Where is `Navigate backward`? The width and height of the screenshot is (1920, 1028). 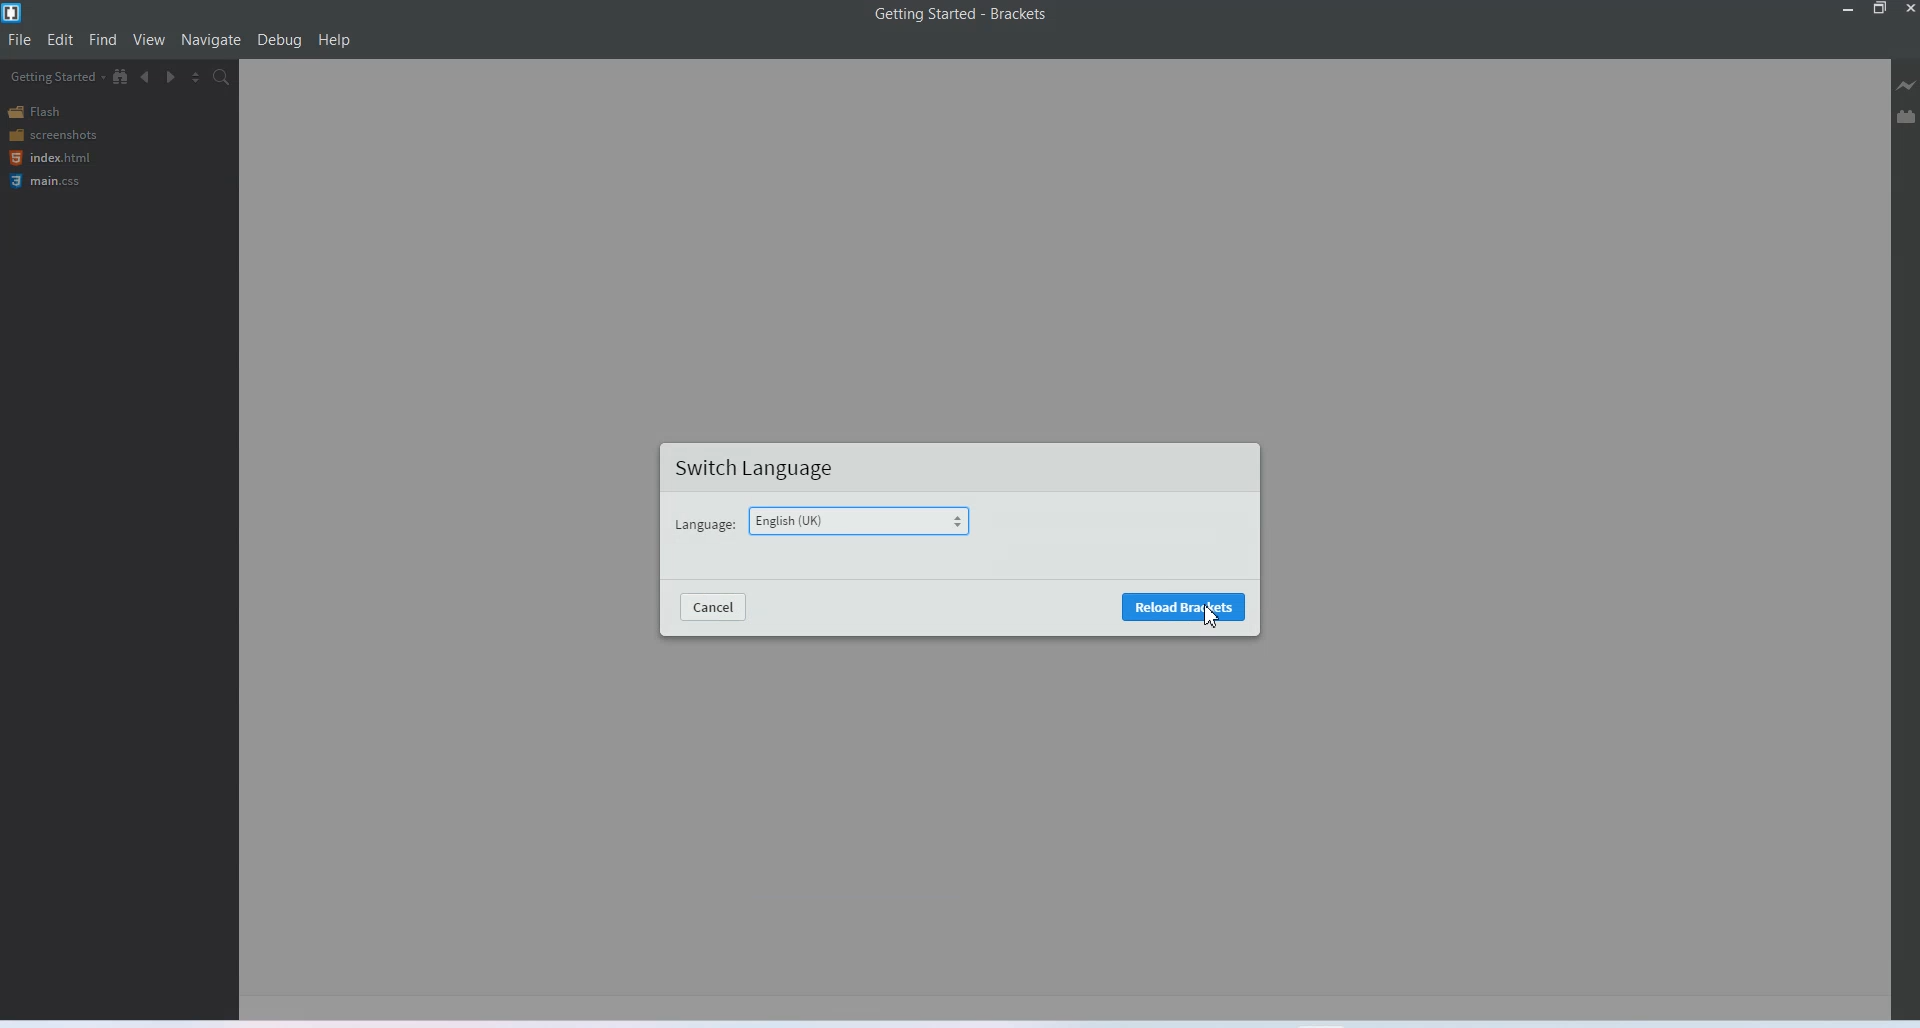 Navigate backward is located at coordinates (146, 77).